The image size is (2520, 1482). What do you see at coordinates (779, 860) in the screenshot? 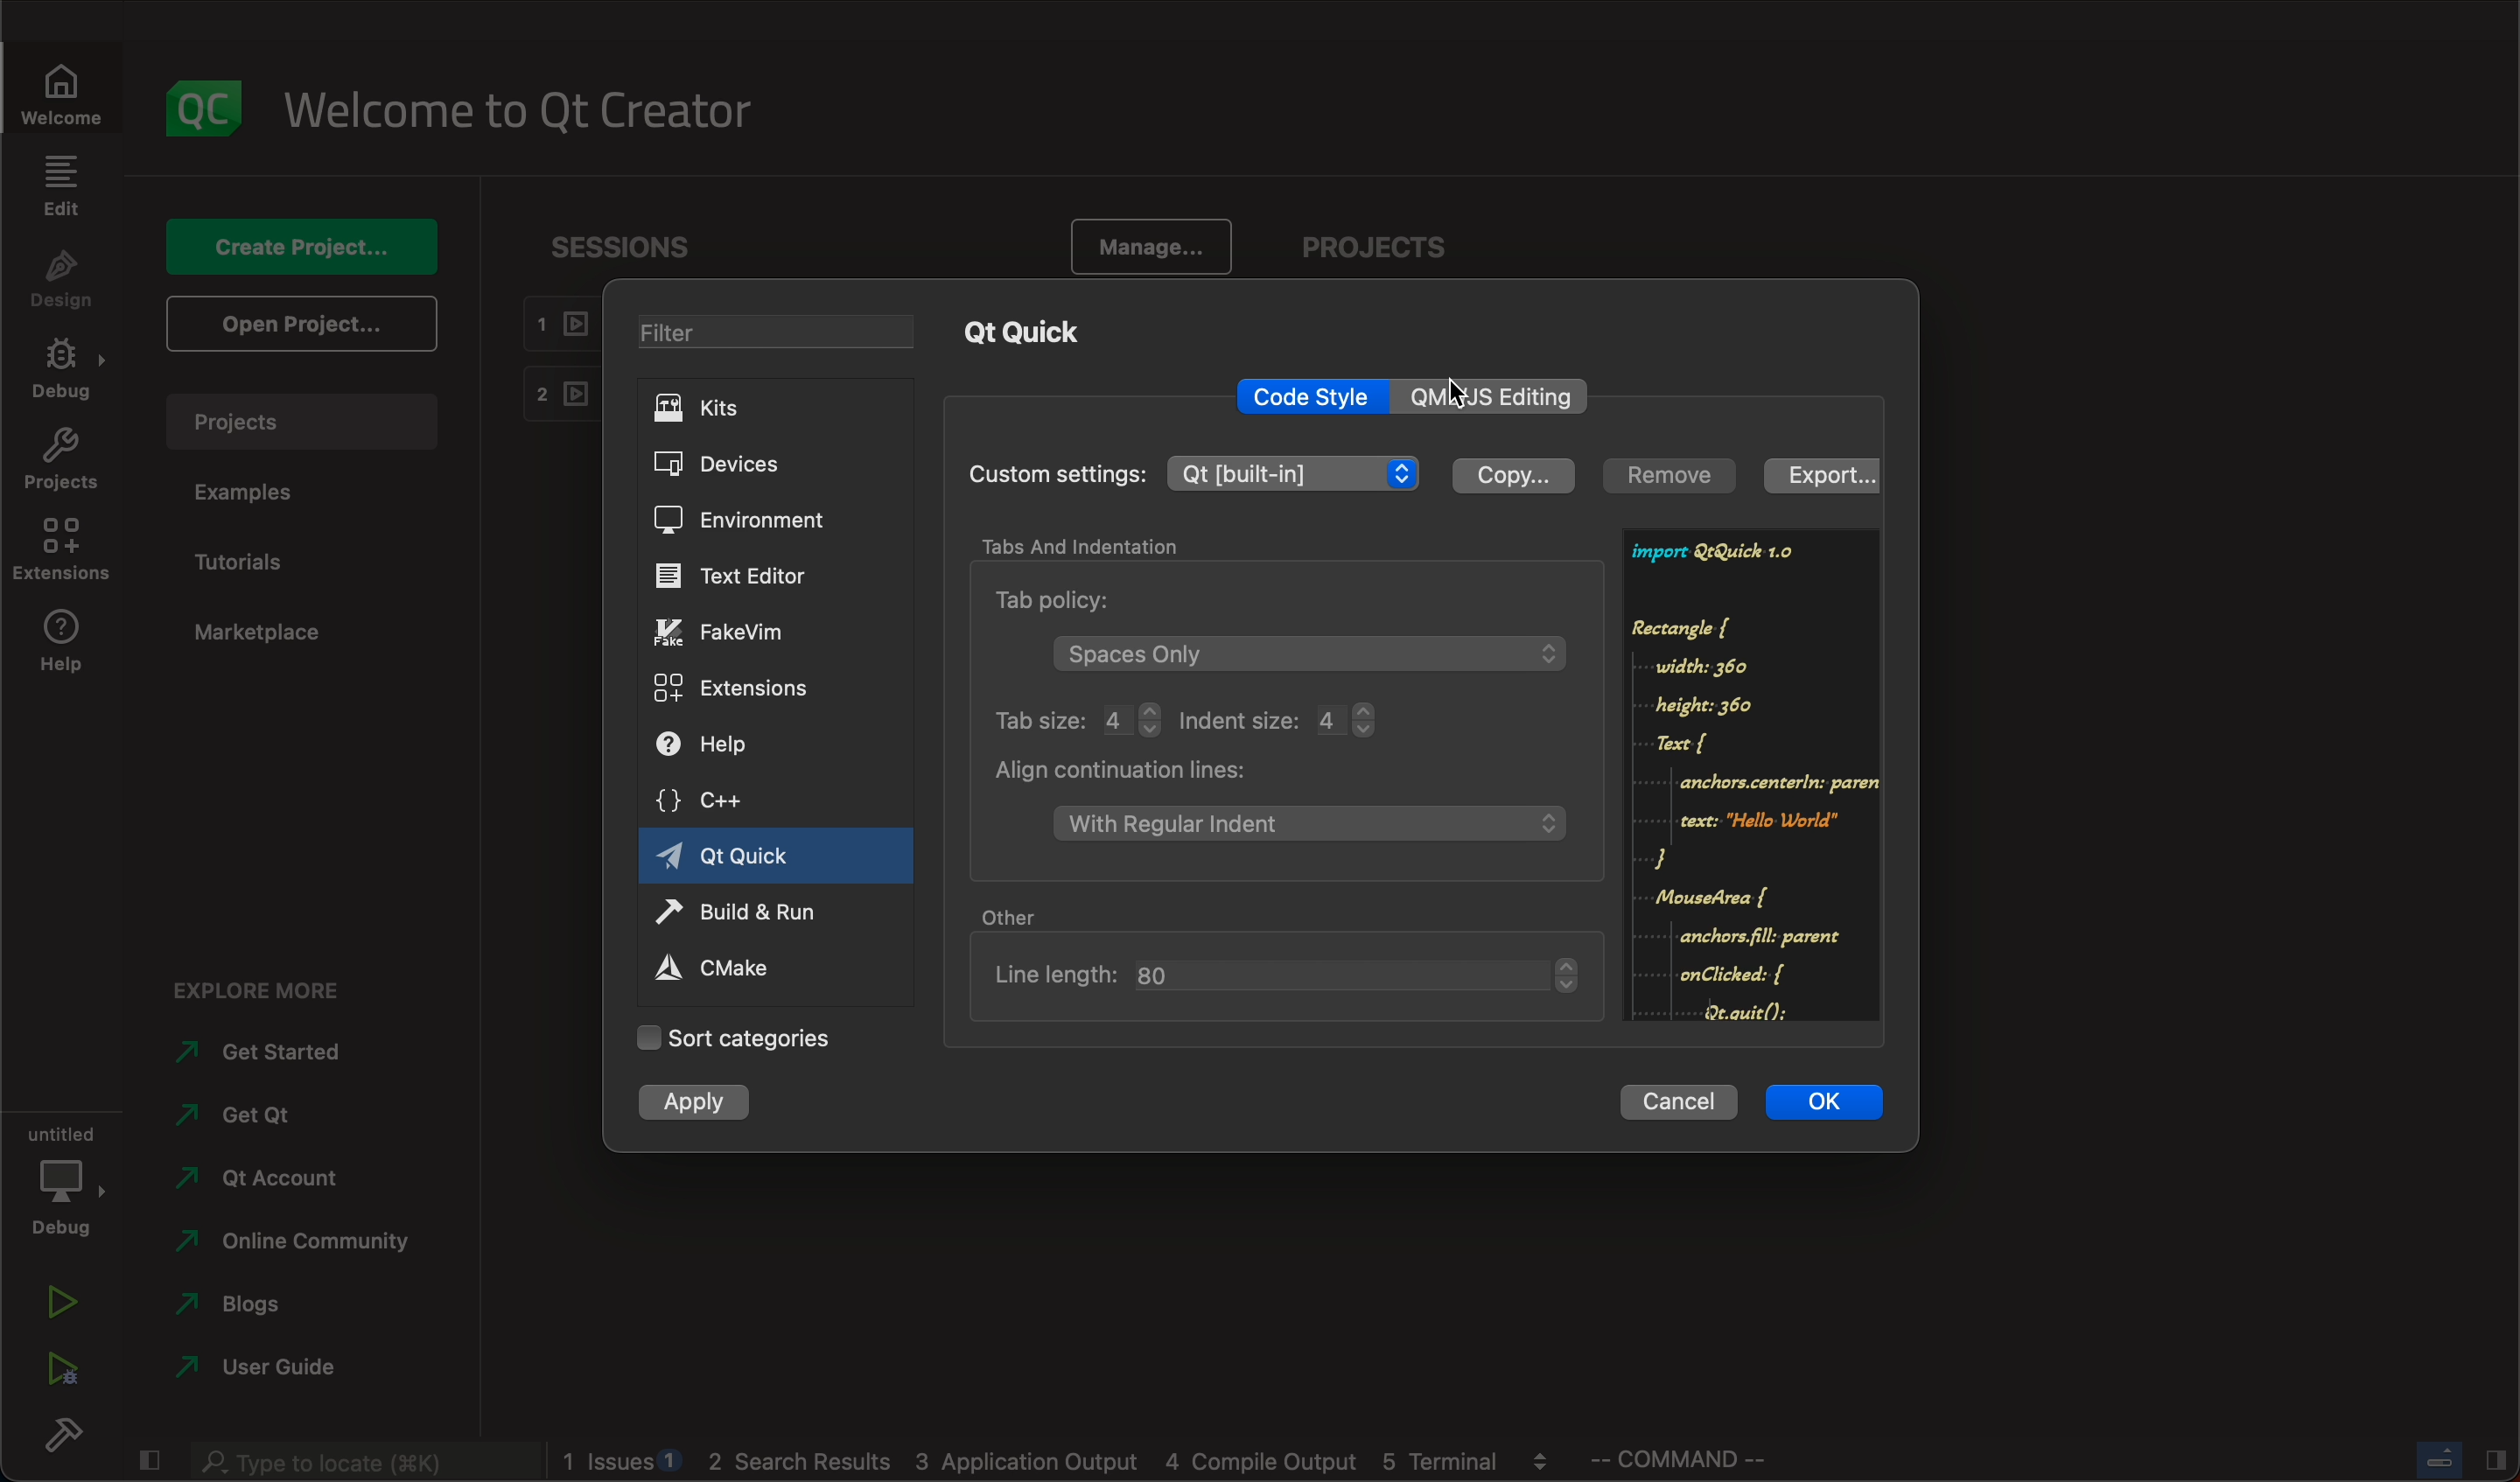
I see `selected tab` at bounding box center [779, 860].